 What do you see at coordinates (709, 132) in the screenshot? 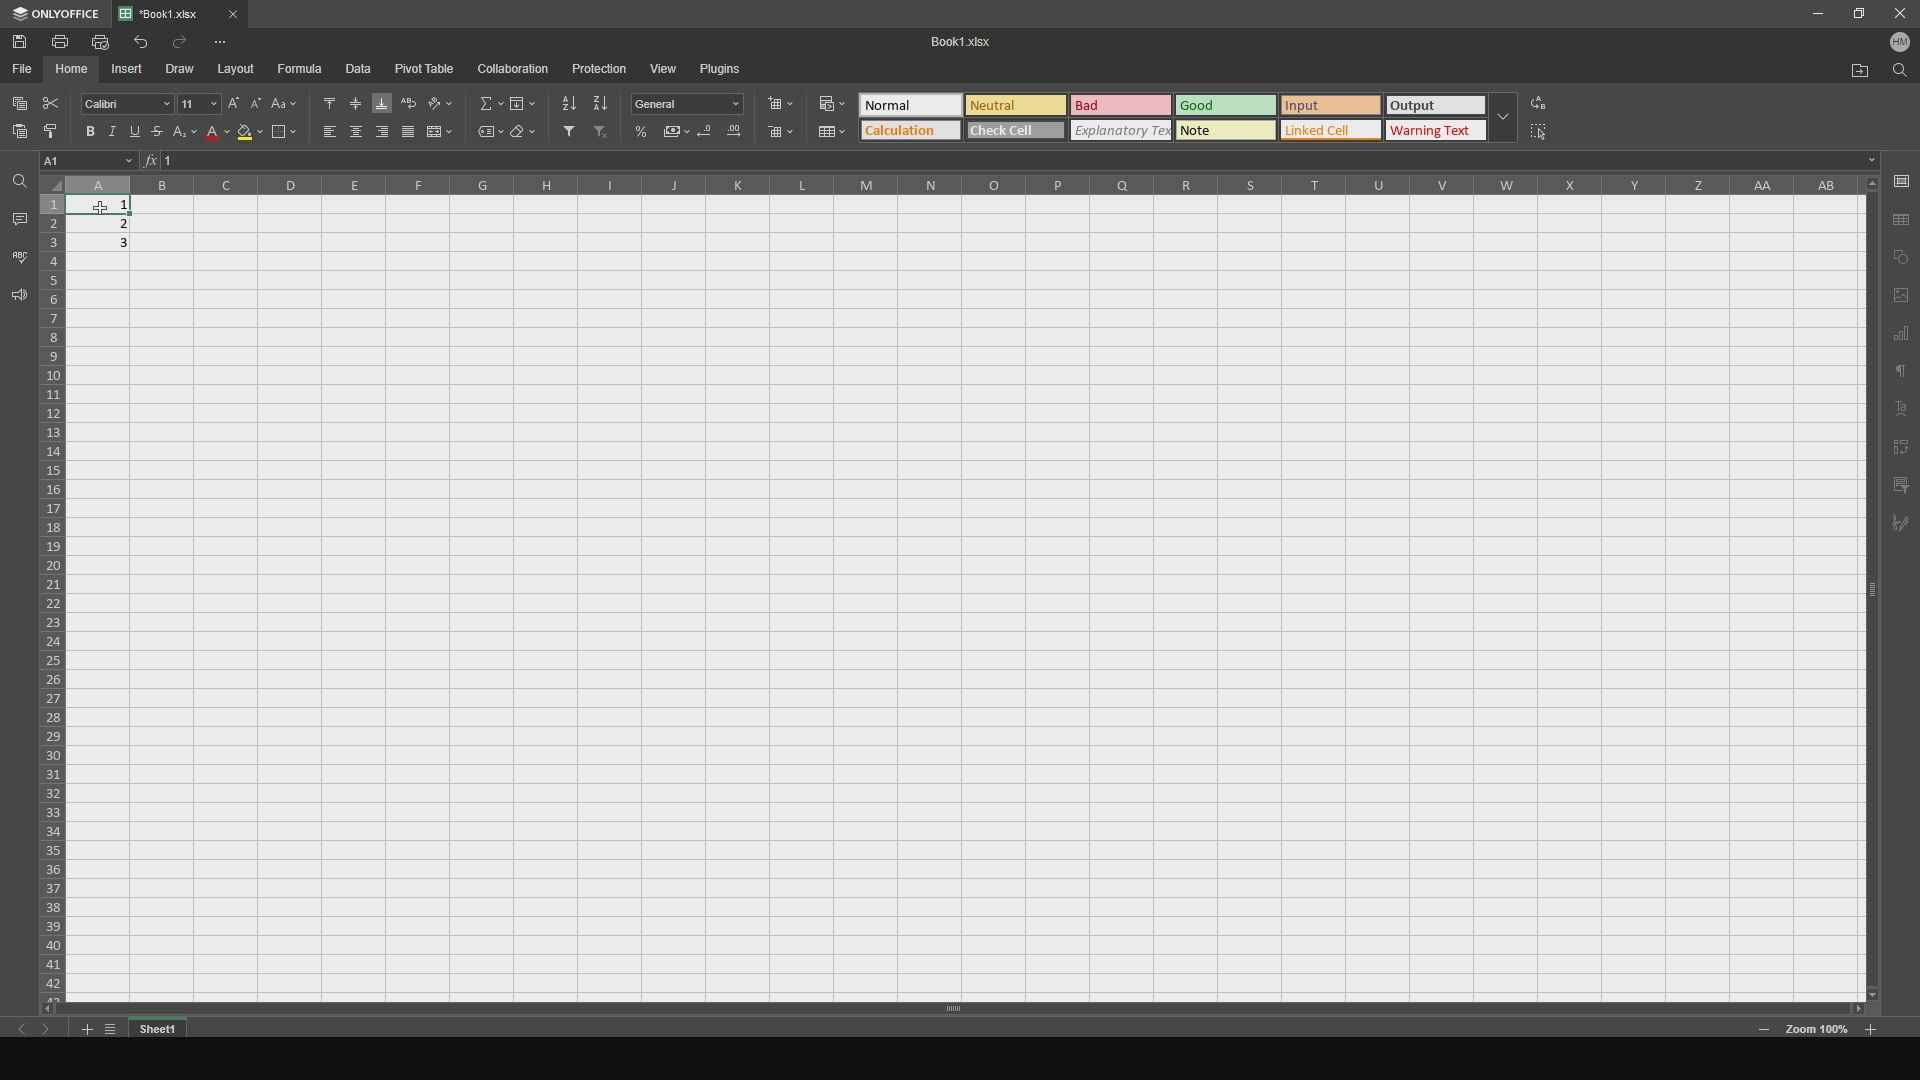
I see `` at bounding box center [709, 132].